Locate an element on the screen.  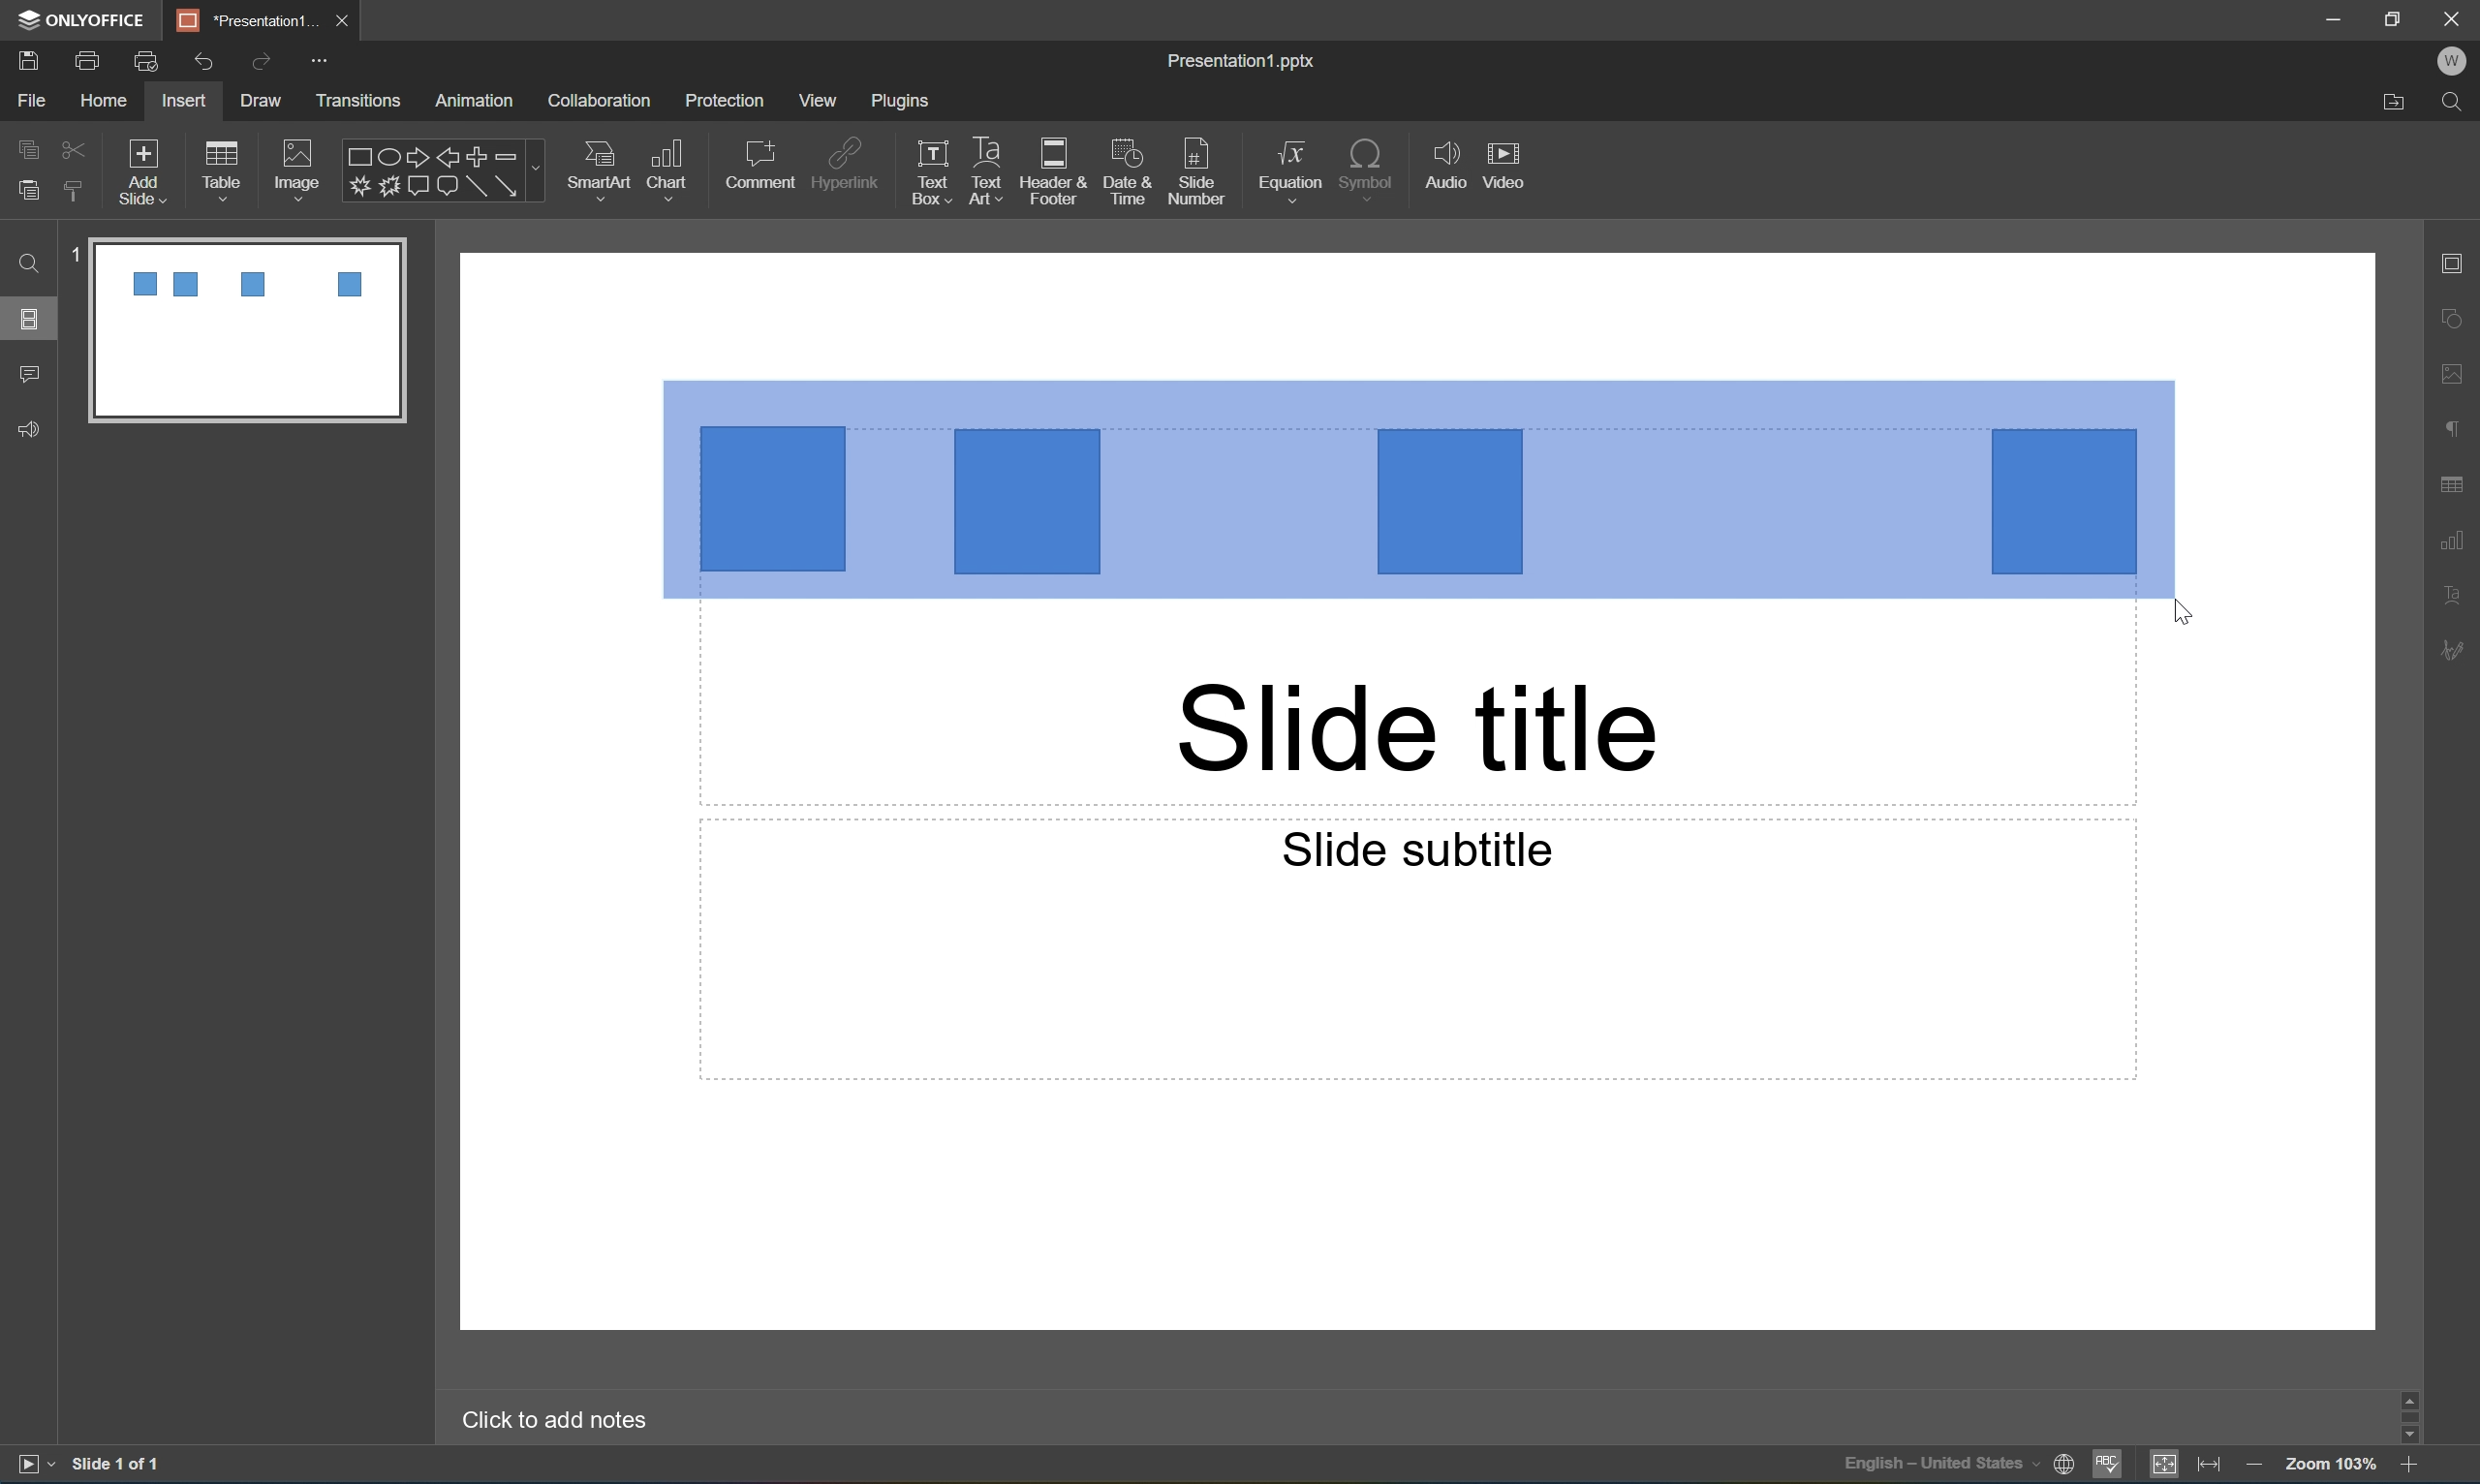
protection is located at coordinates (727, 102).